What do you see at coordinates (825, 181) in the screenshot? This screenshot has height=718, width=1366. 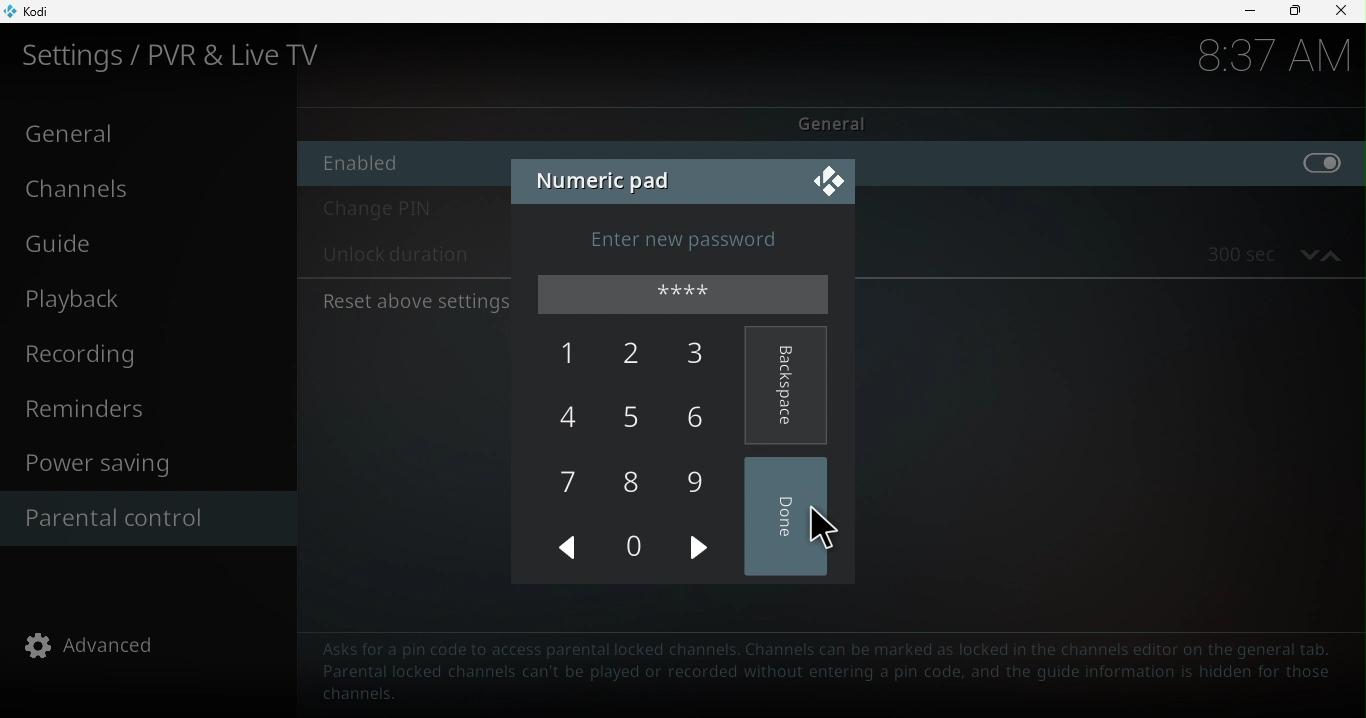 I see `Close` at bounding box center [825, 181].